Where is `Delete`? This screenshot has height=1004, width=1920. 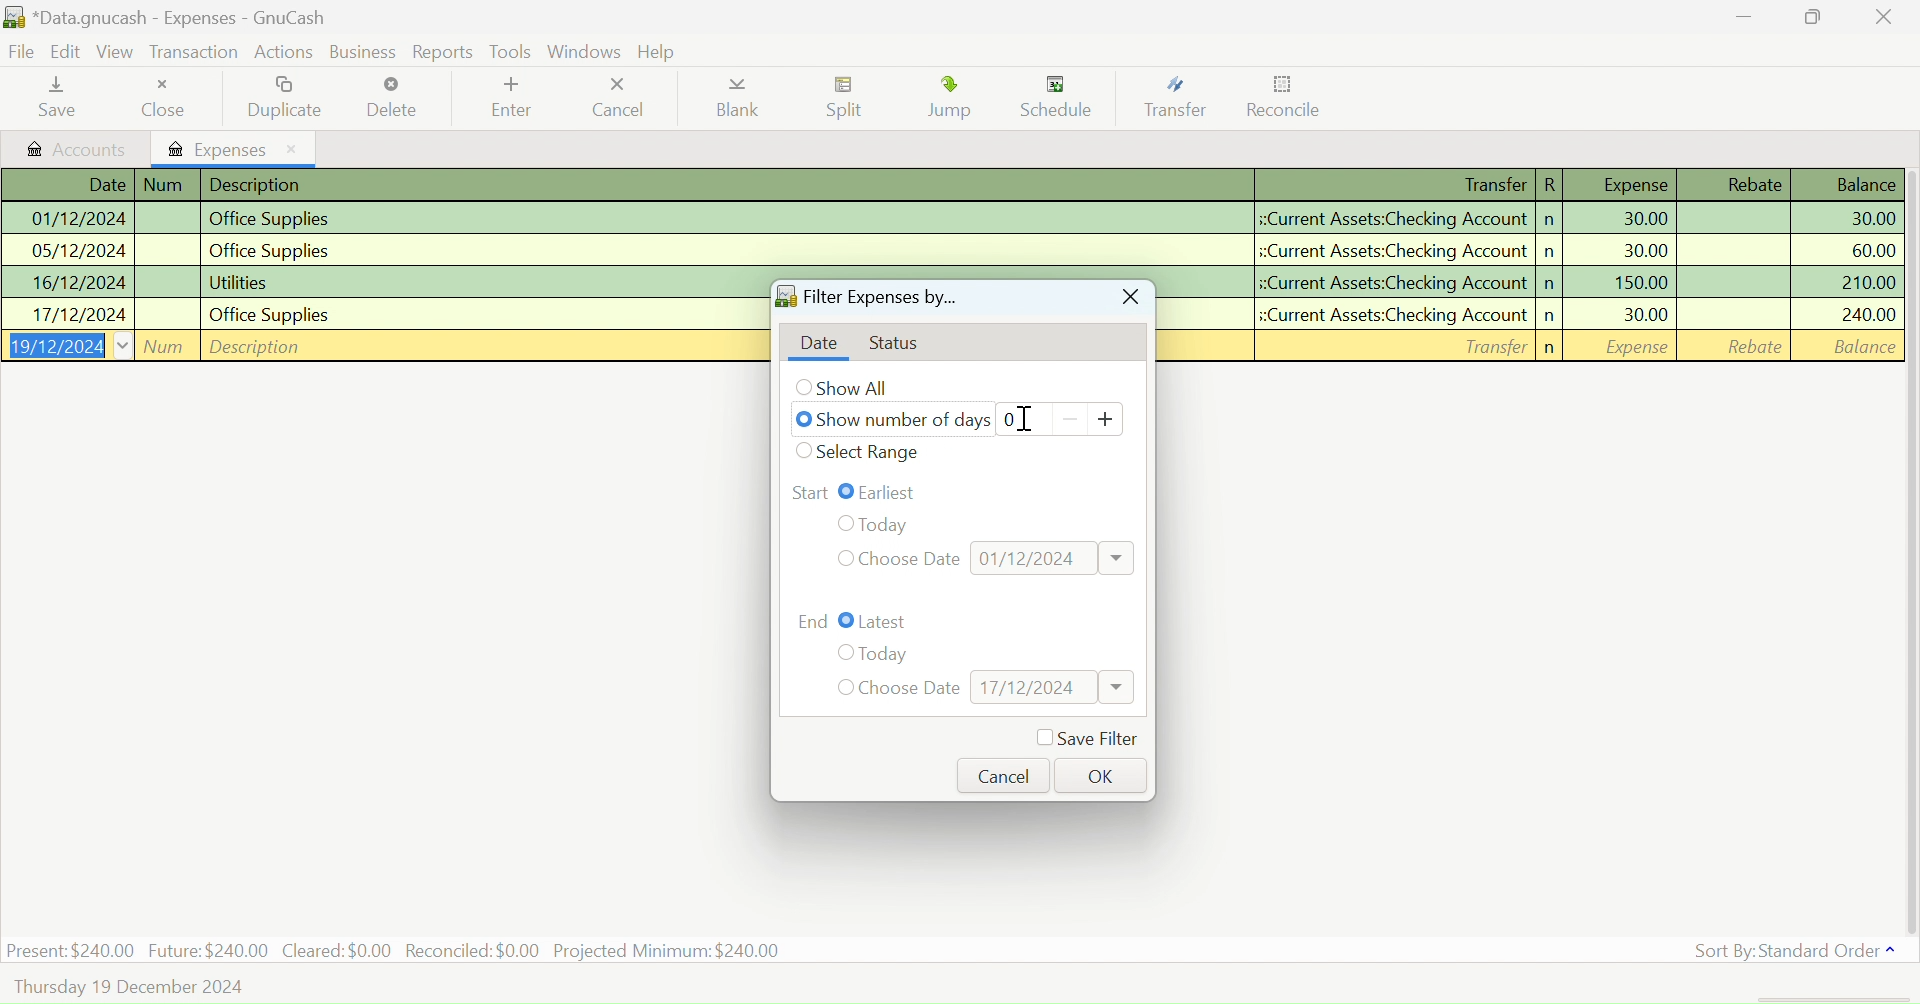
Delete is located at coordinates (392, 98).